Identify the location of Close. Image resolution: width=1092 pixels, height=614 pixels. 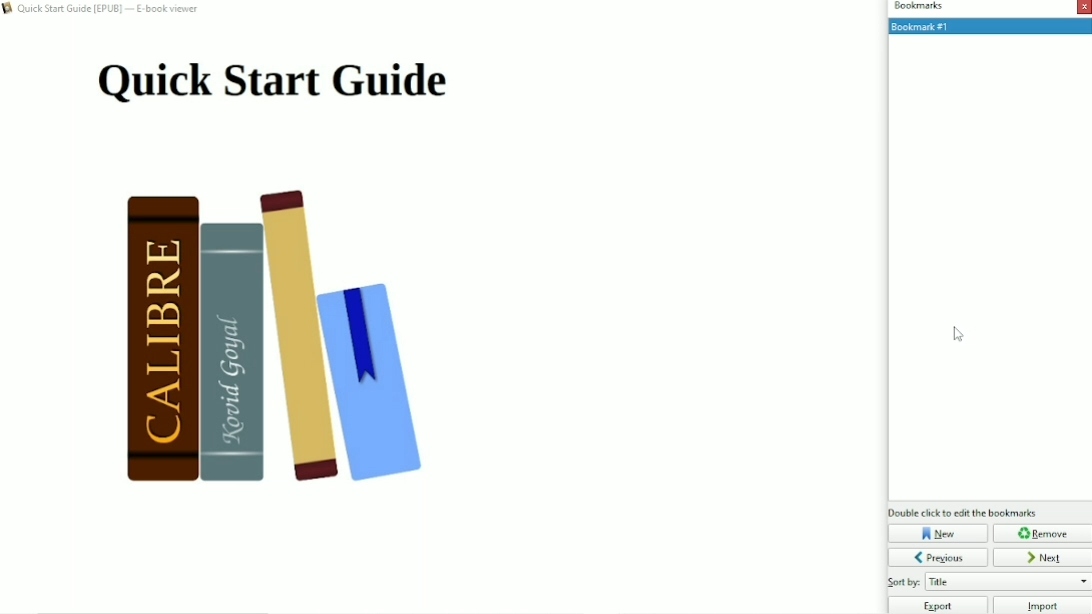
(1084, 7).